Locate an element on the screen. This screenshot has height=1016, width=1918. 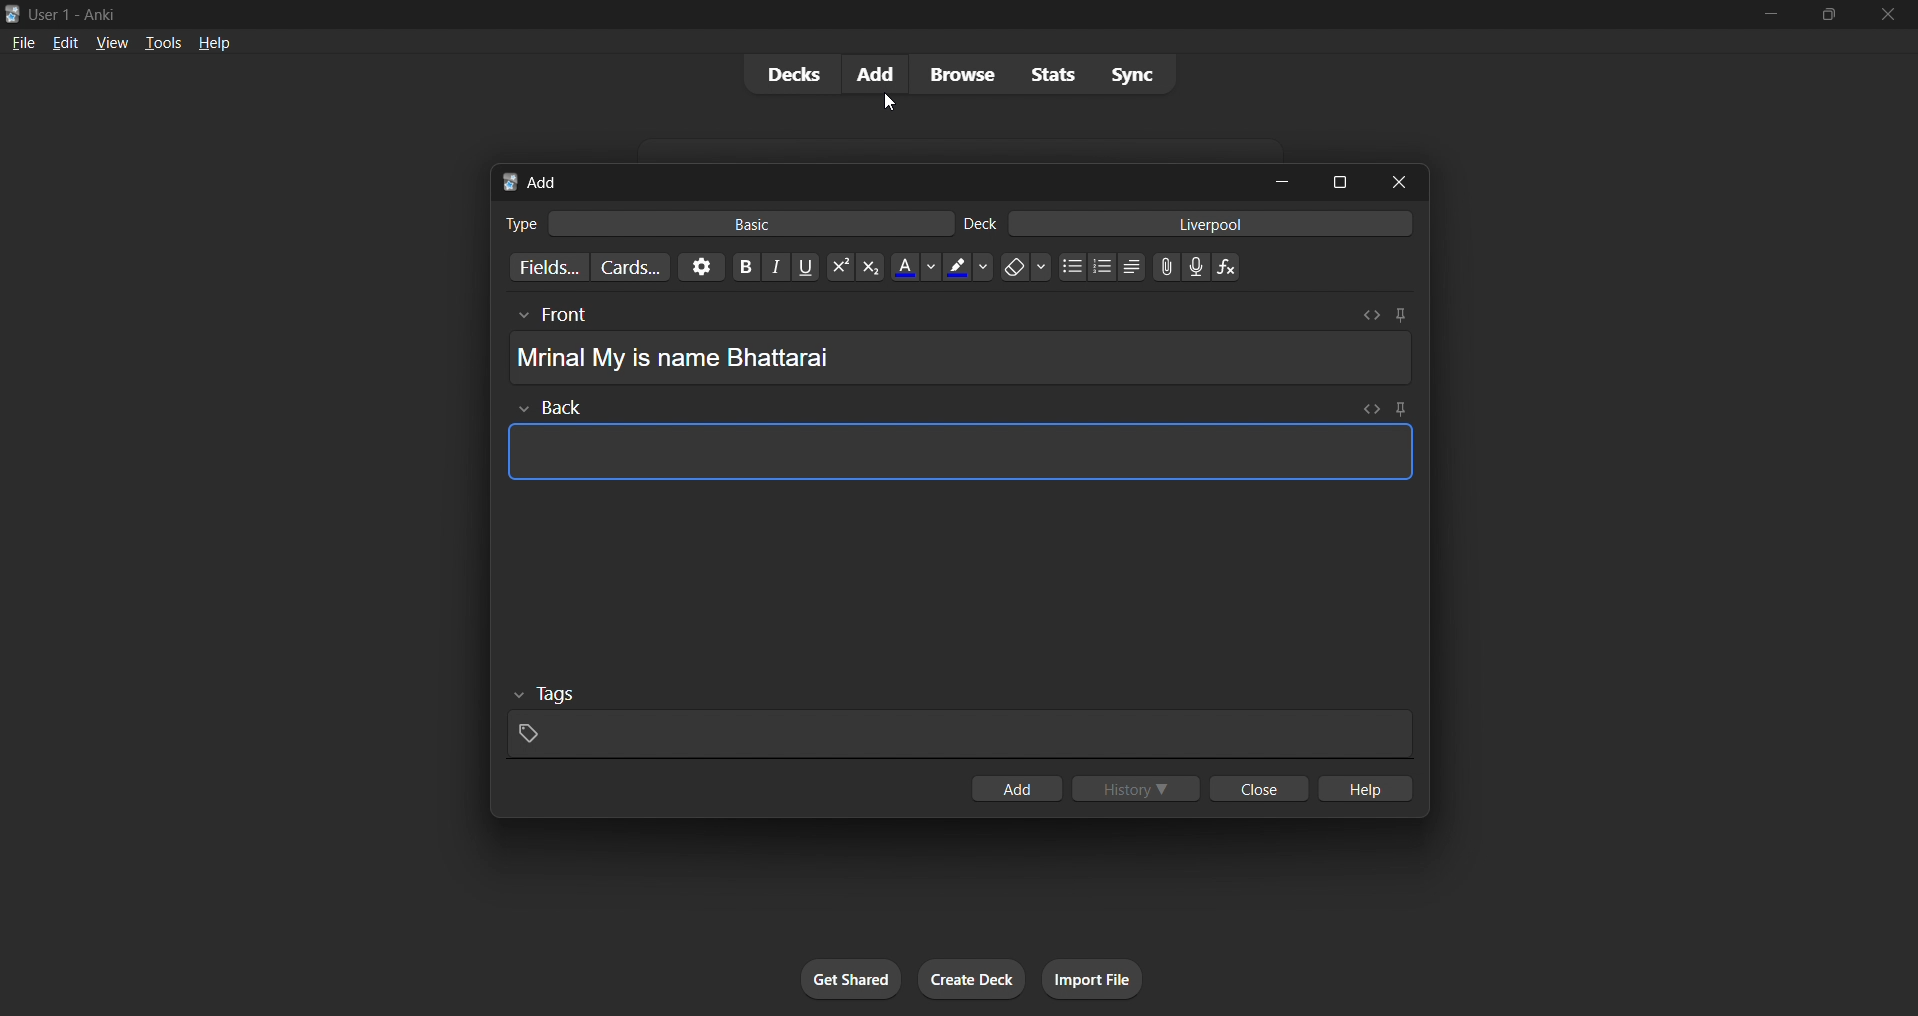
sub script is located at coordinates (869, 266).